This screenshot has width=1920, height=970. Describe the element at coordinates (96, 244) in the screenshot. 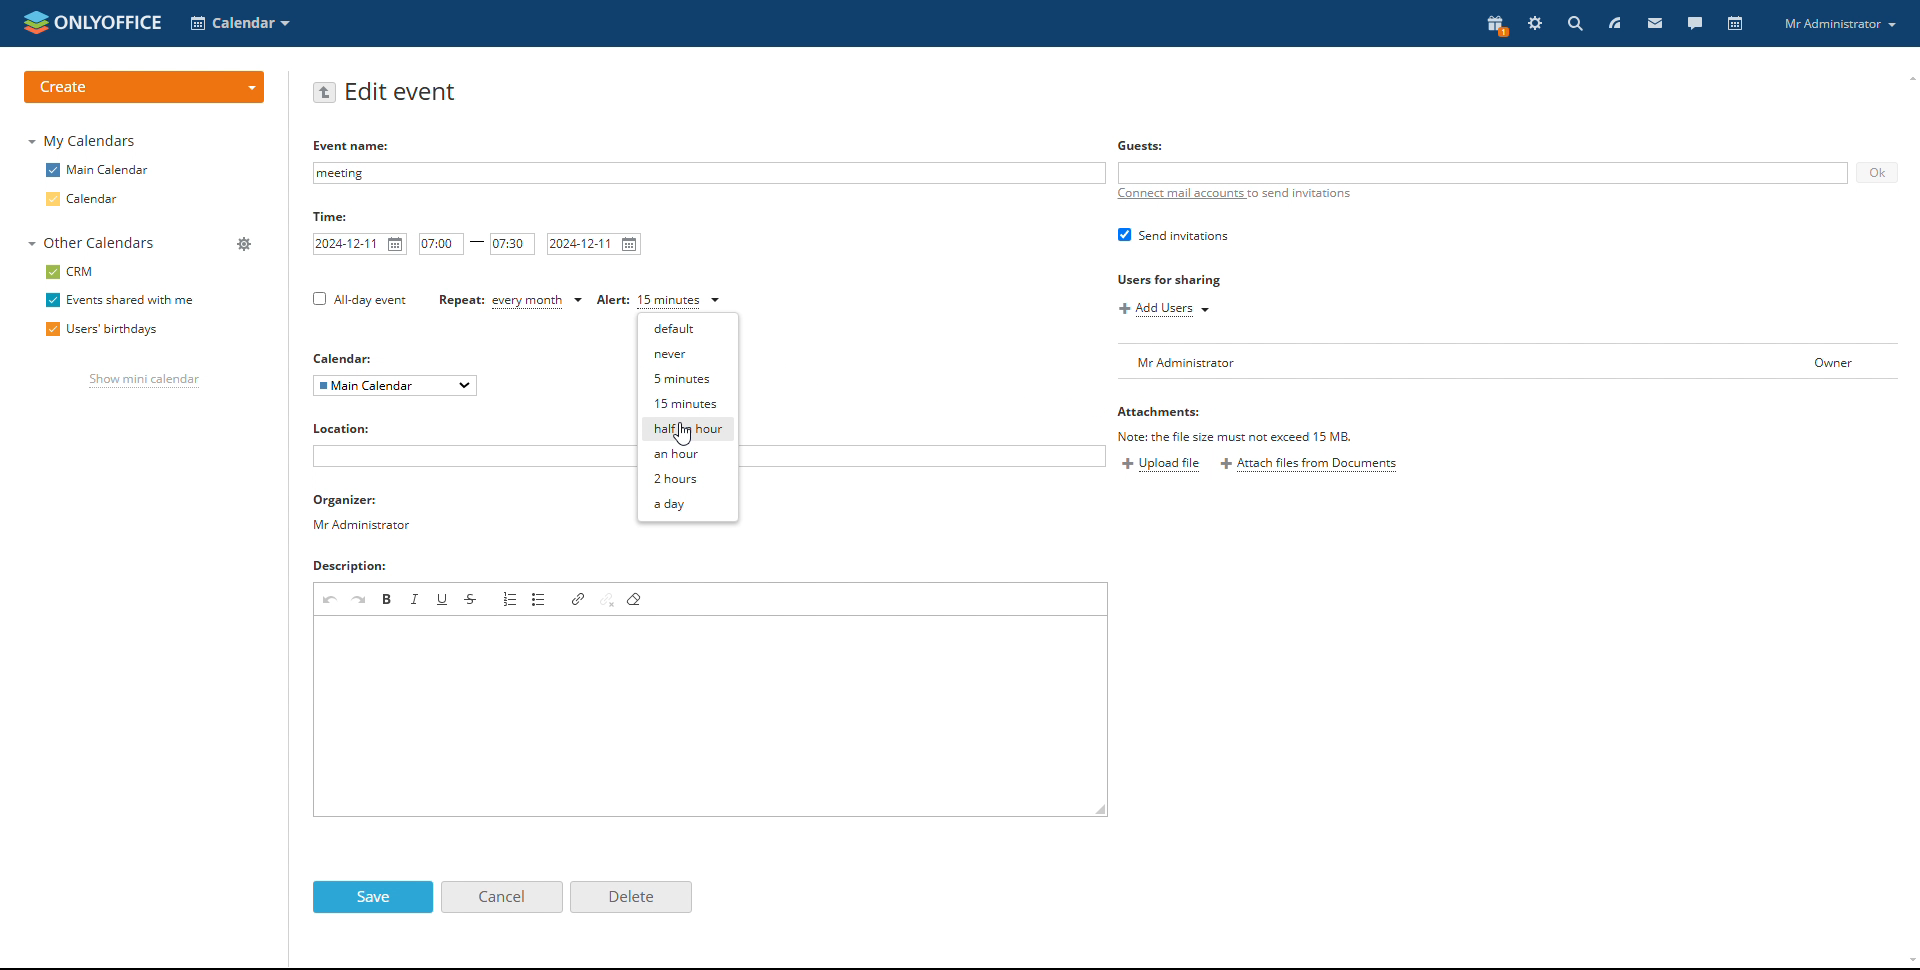

I see `other calendars` at that location.